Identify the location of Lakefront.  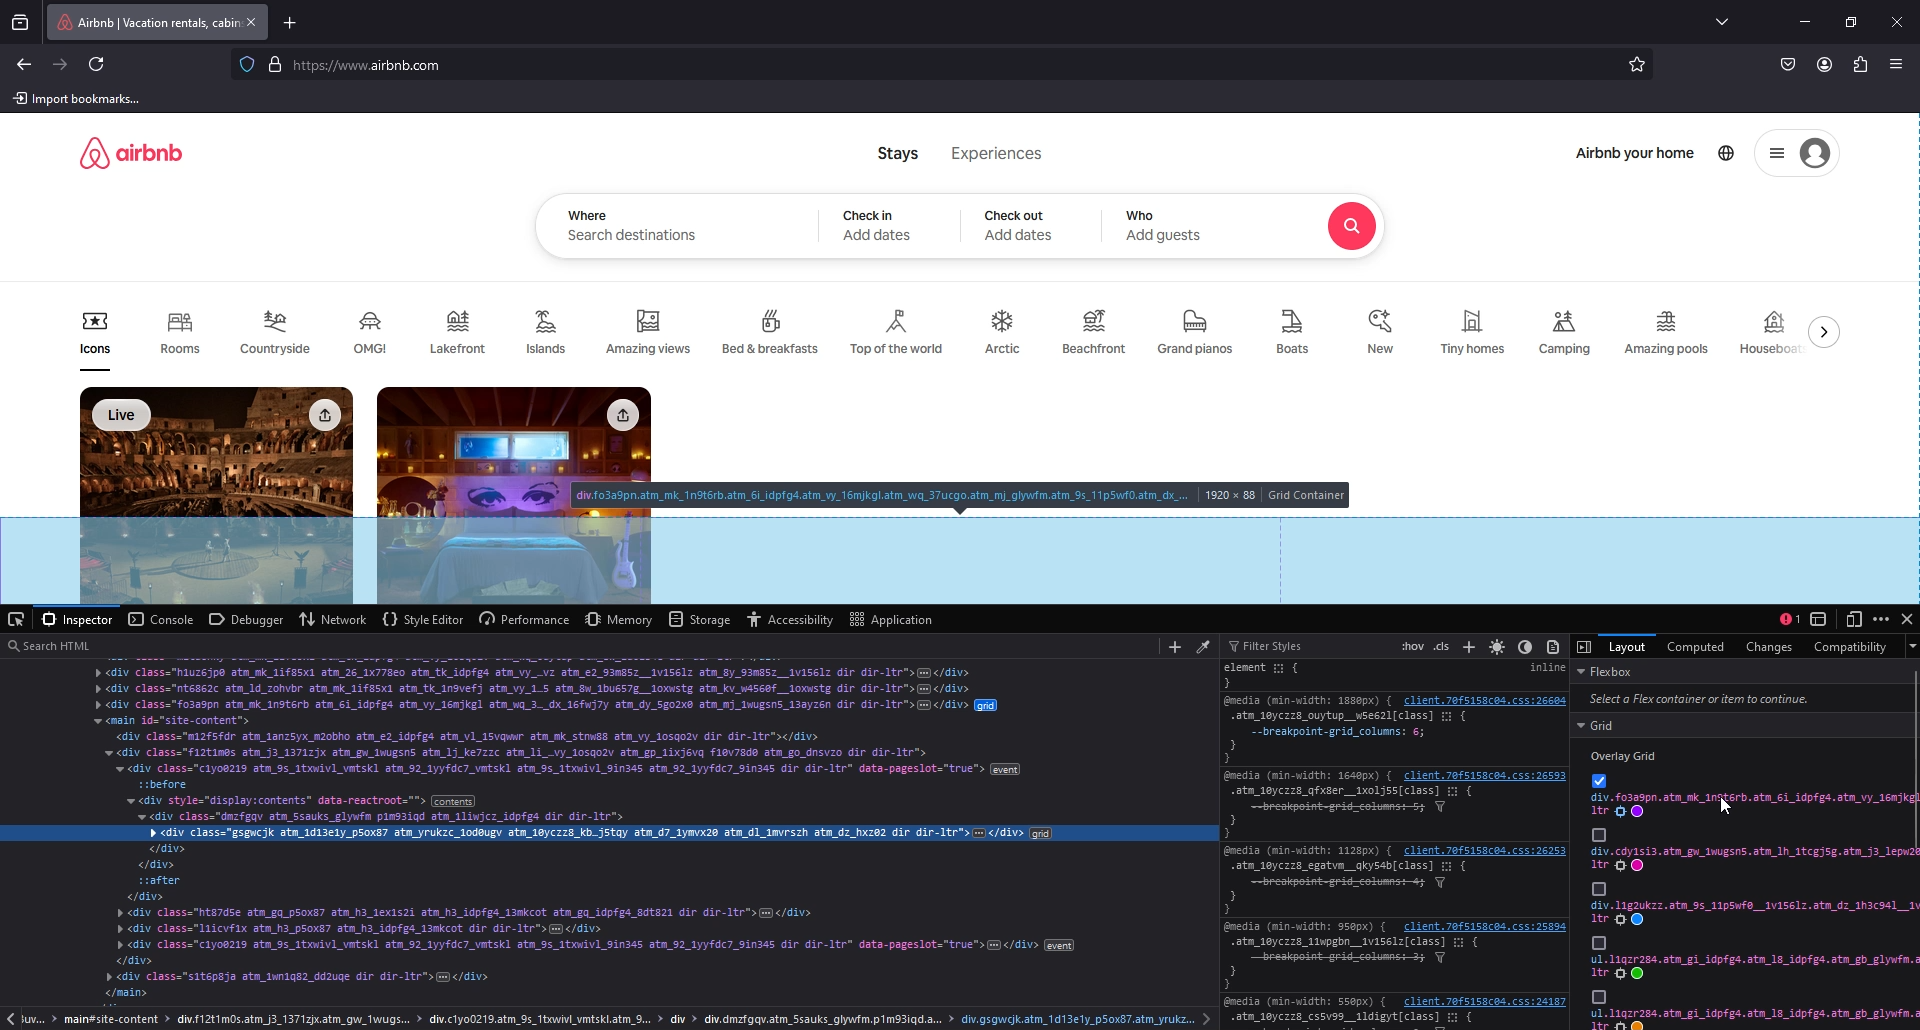
(461, 332).